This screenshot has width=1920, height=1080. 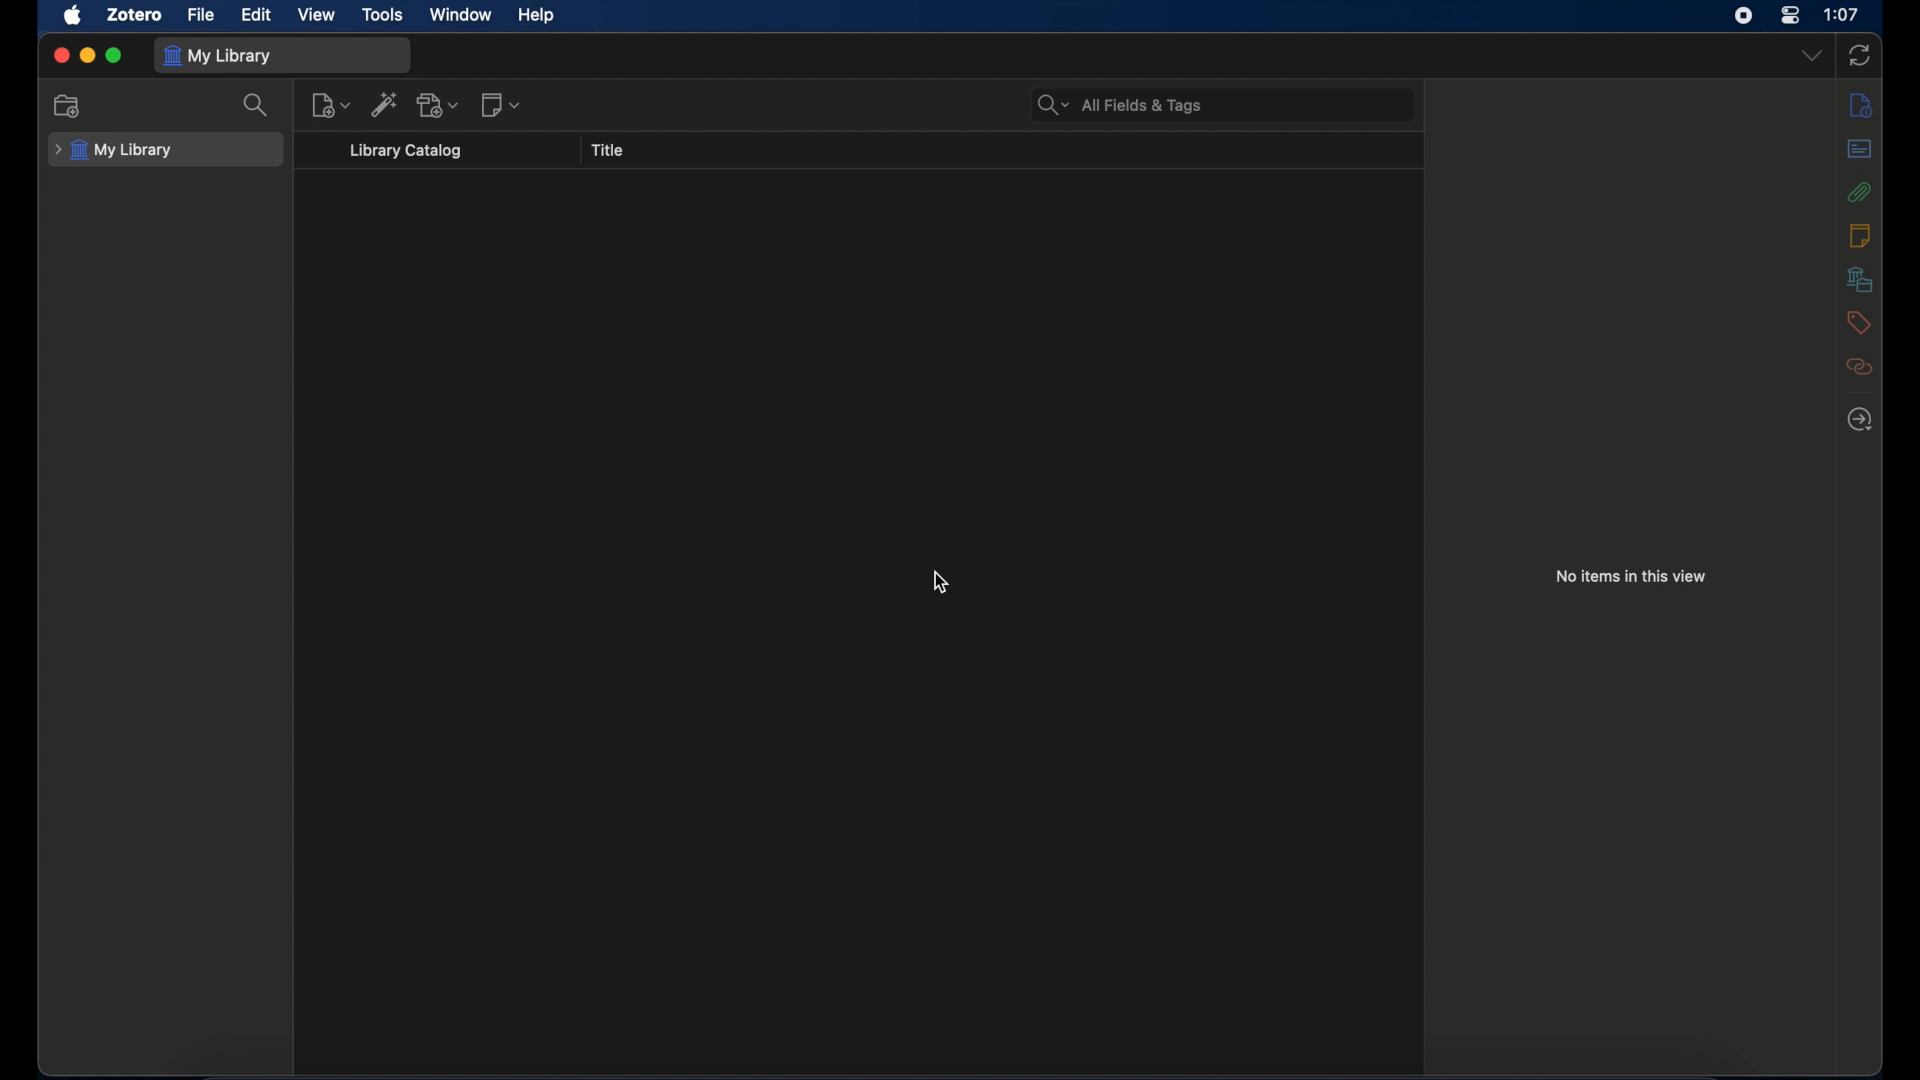 I want to click on apple, so click(x=73, y=16).